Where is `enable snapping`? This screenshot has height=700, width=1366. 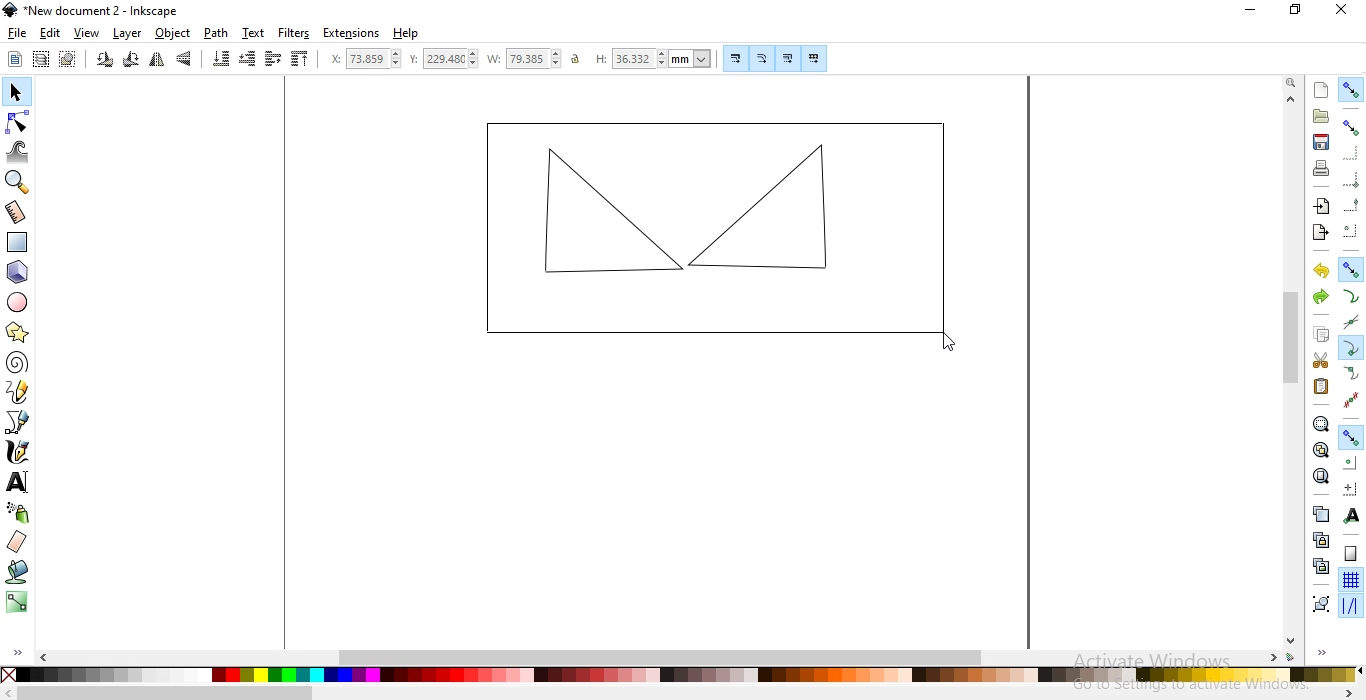 enable snapping is located at coordinates (1352, 91).